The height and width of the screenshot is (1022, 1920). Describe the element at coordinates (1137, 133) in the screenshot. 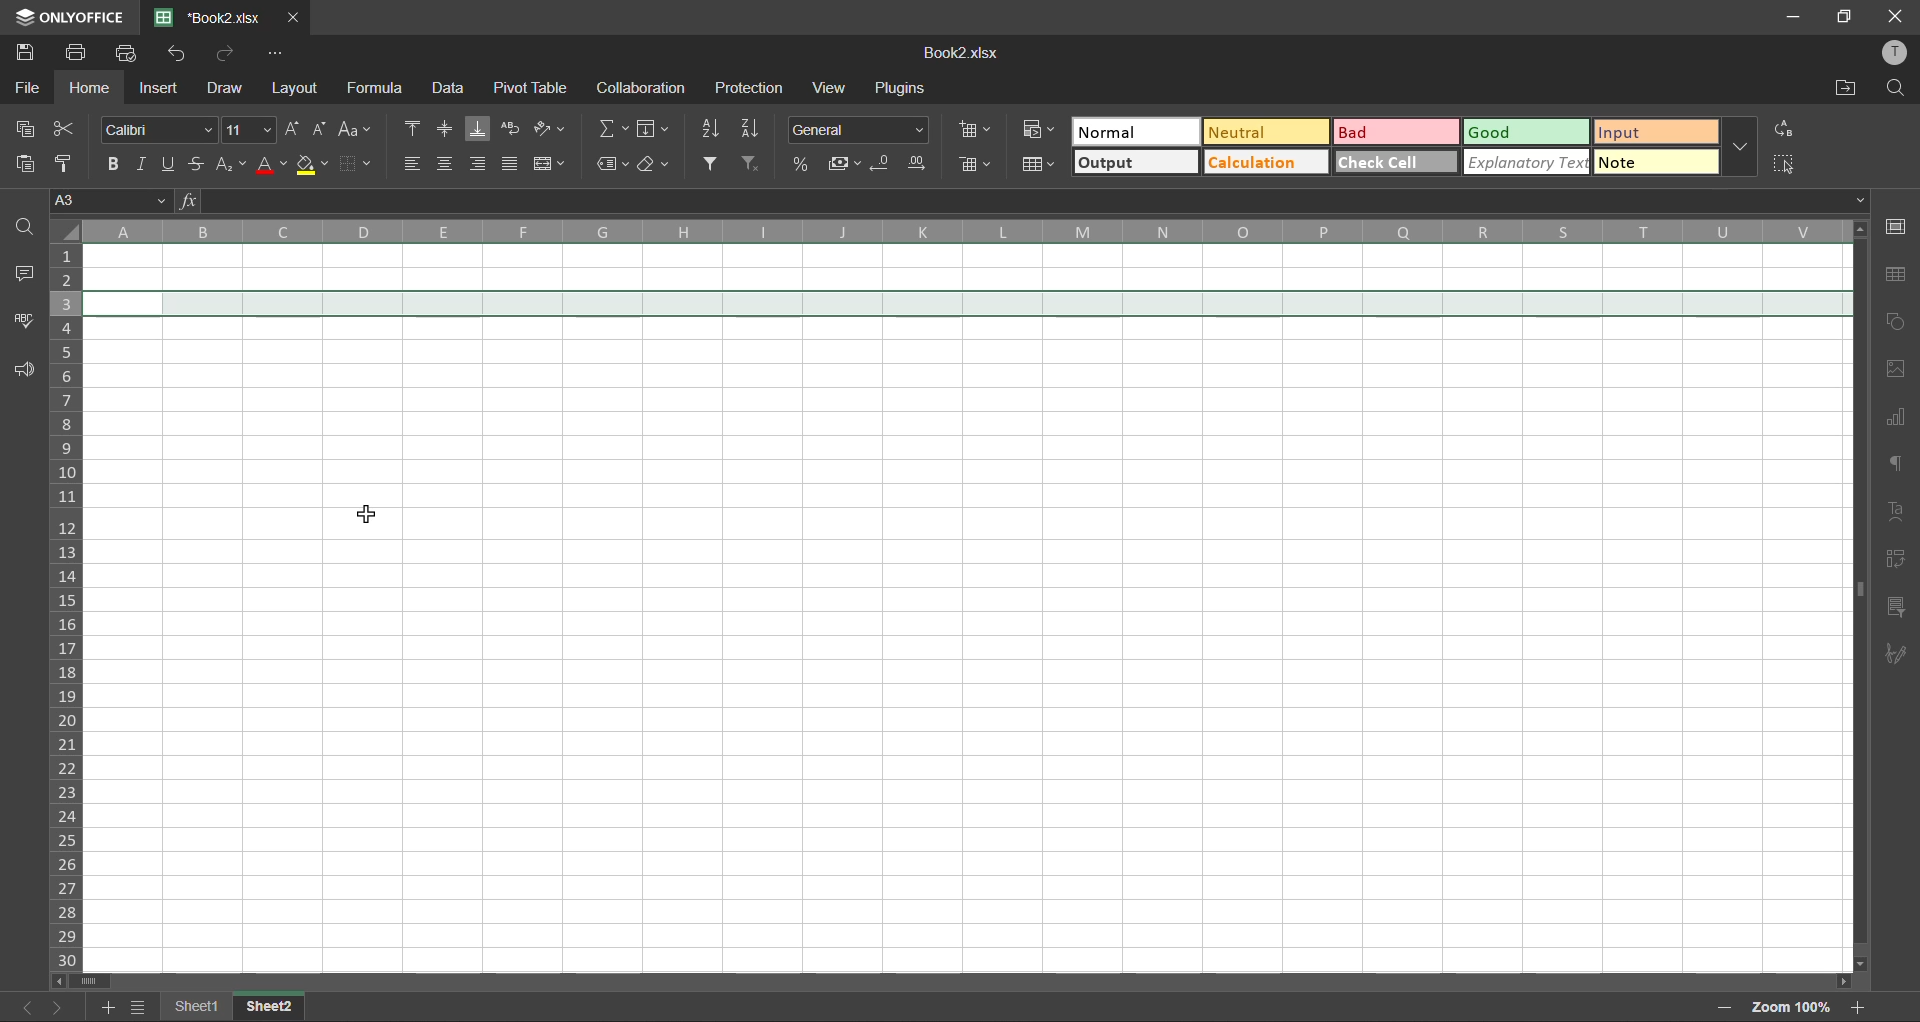

I see `normal` at that location.